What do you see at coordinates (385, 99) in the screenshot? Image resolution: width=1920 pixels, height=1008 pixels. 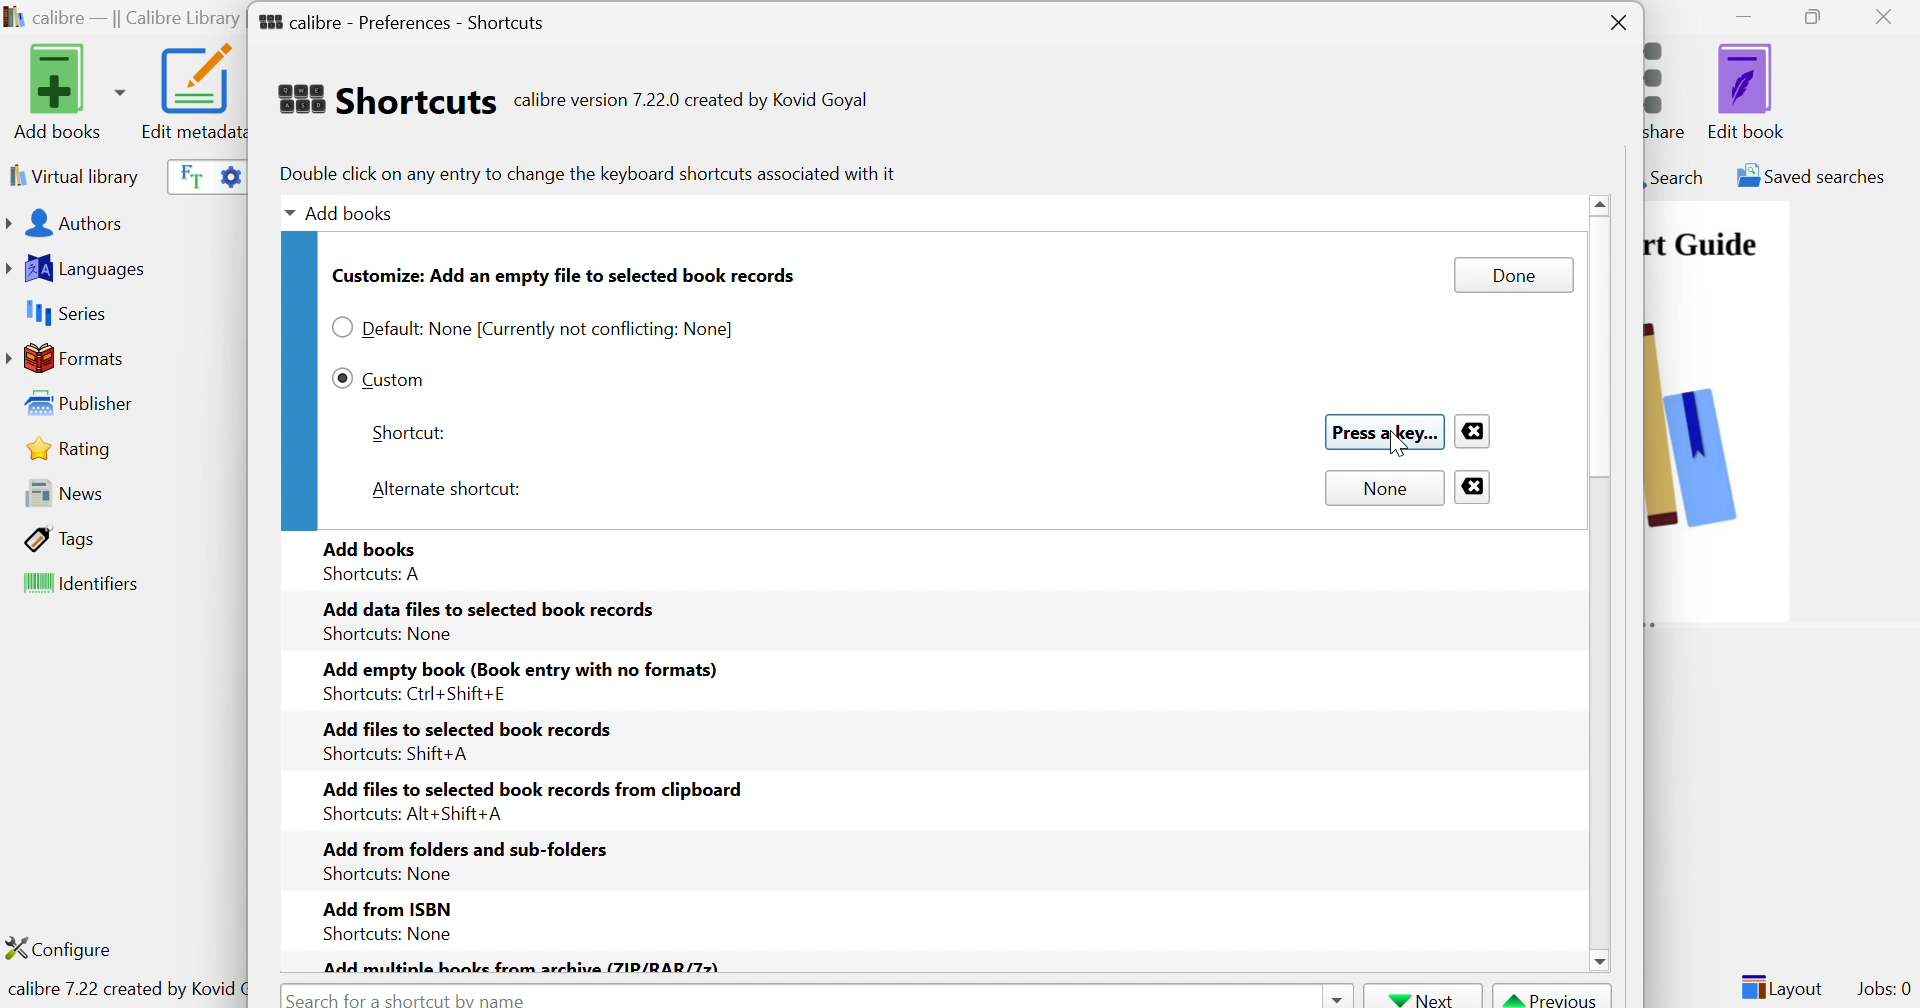 I see `Shortcuts` at bounding box center [385, 99].